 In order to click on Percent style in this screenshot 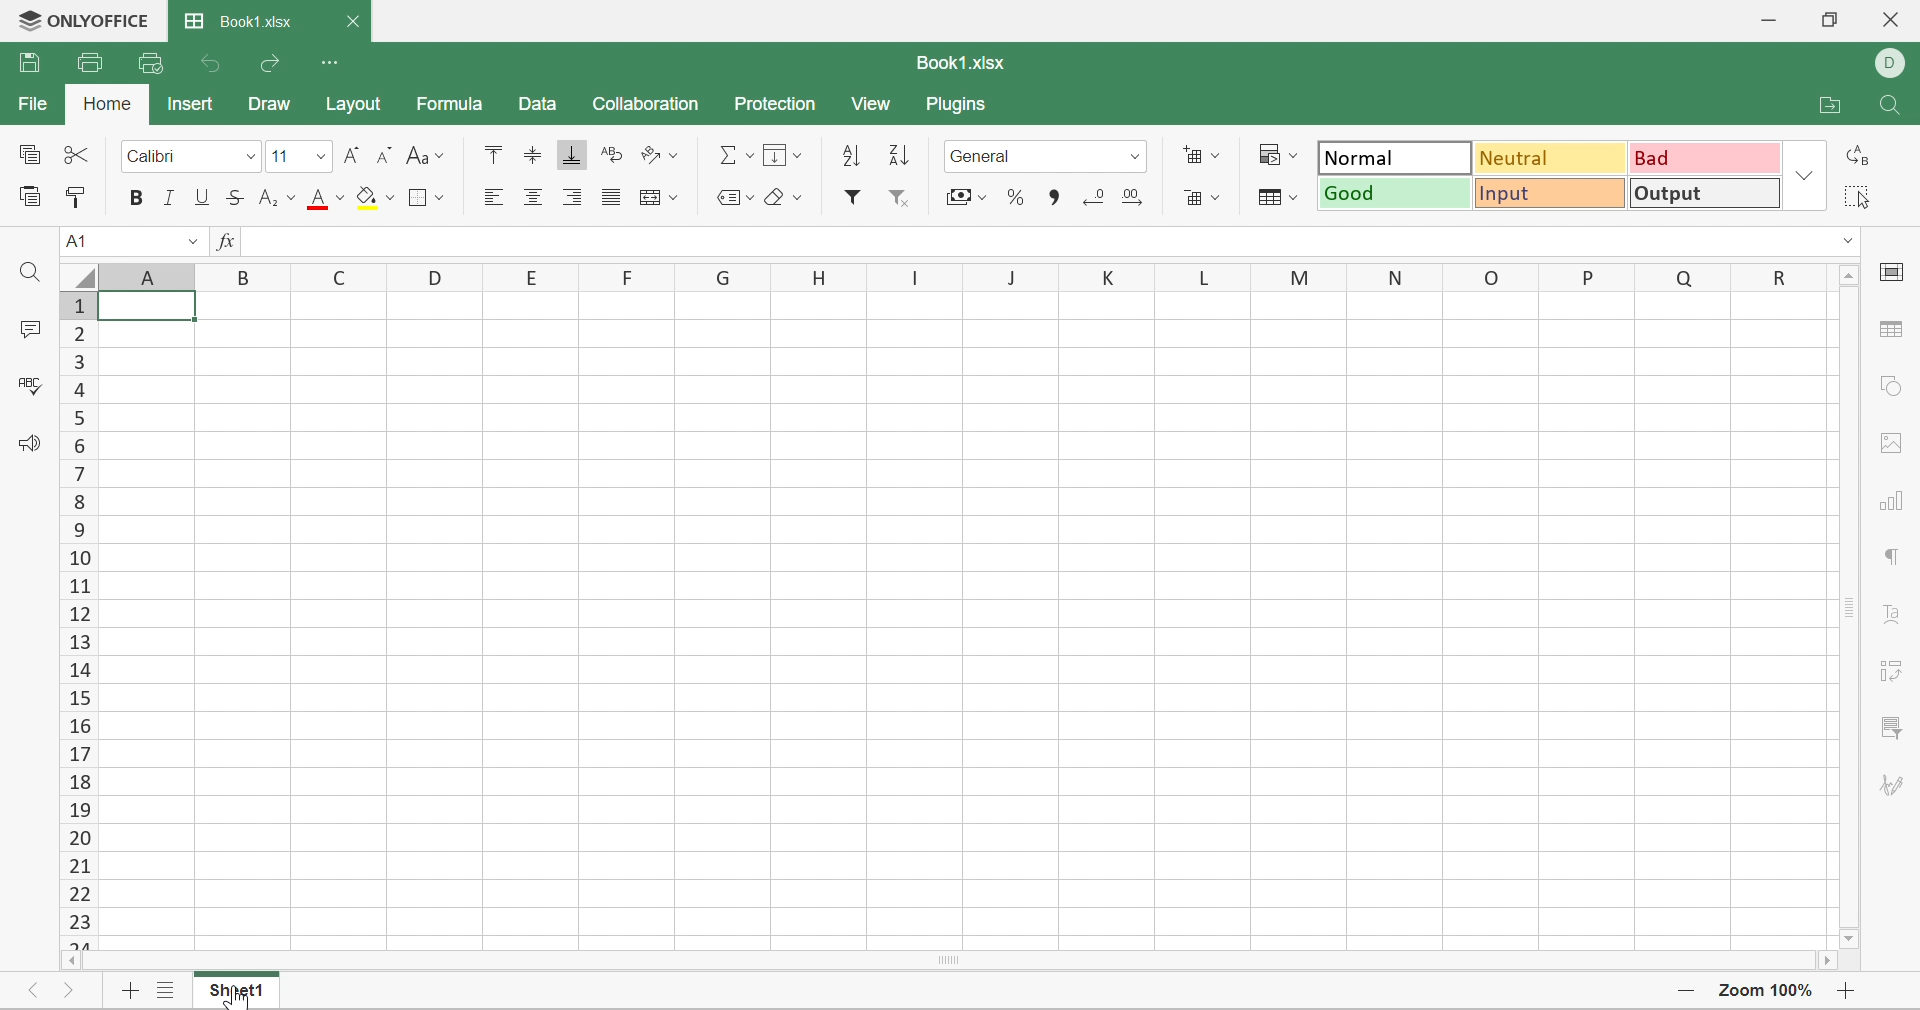, I will do `click(1017, 199)`.